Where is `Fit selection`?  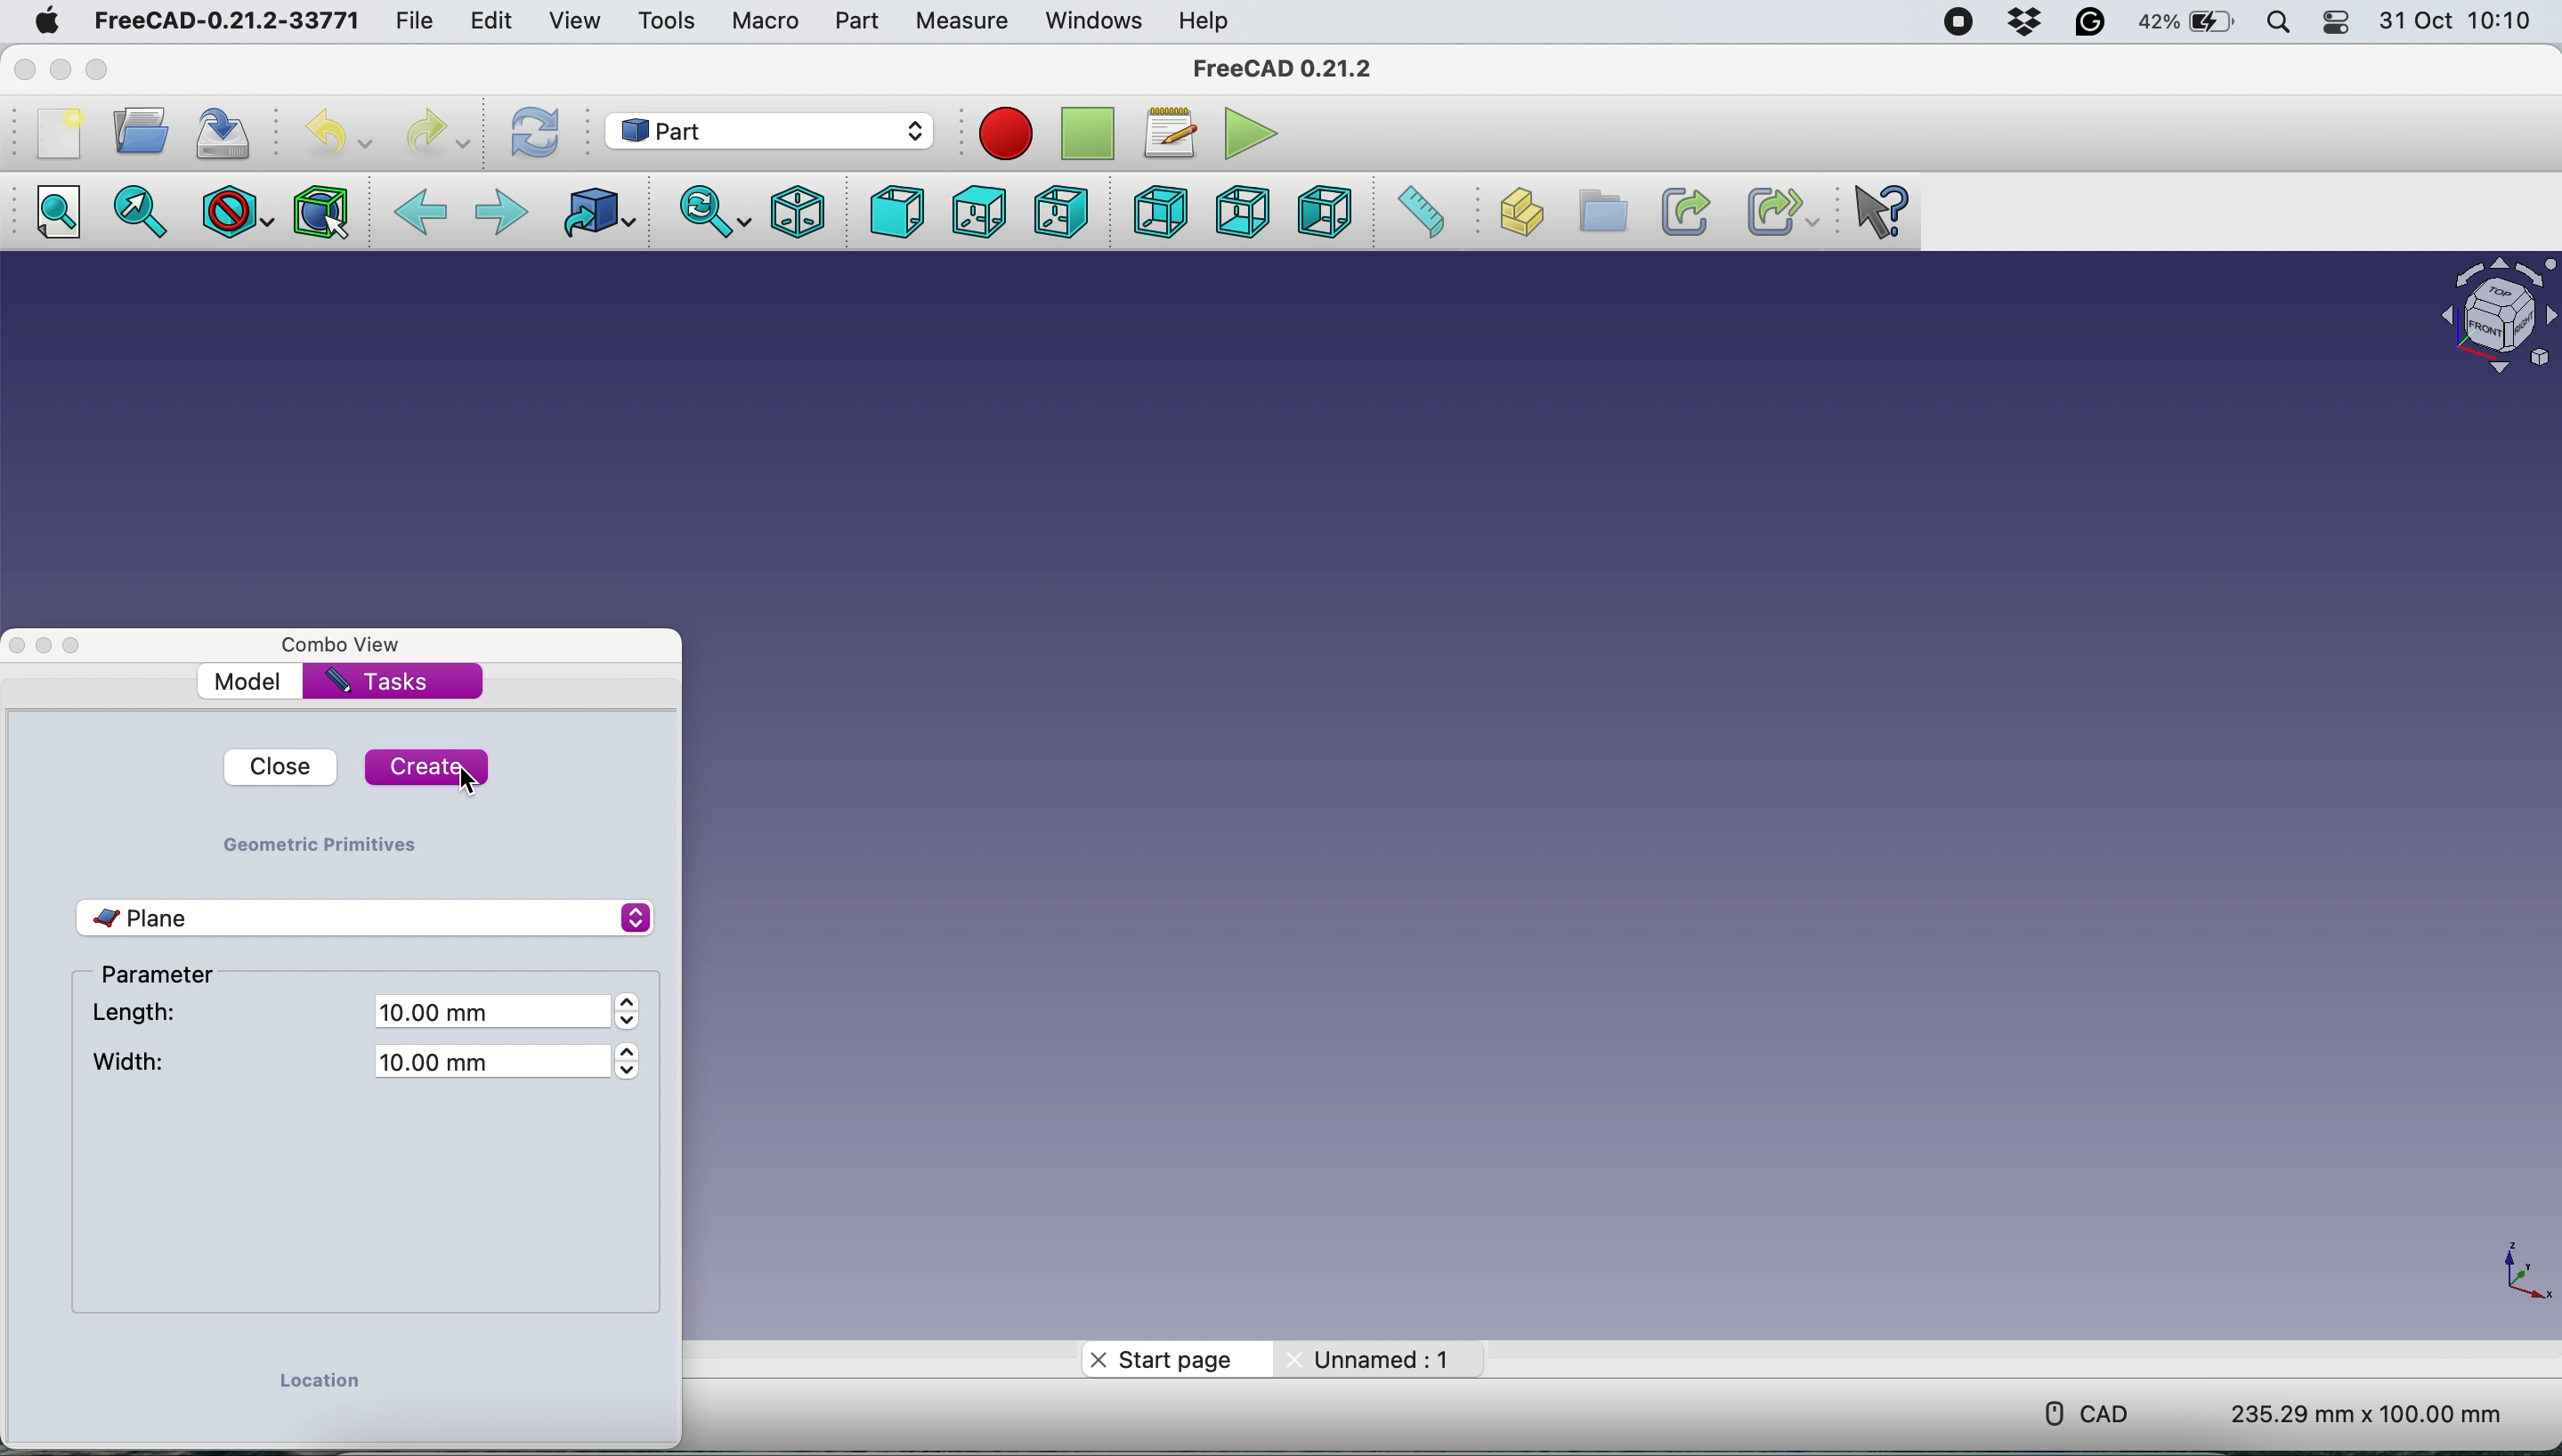 Fit selection is located at coordinates (133, 210).